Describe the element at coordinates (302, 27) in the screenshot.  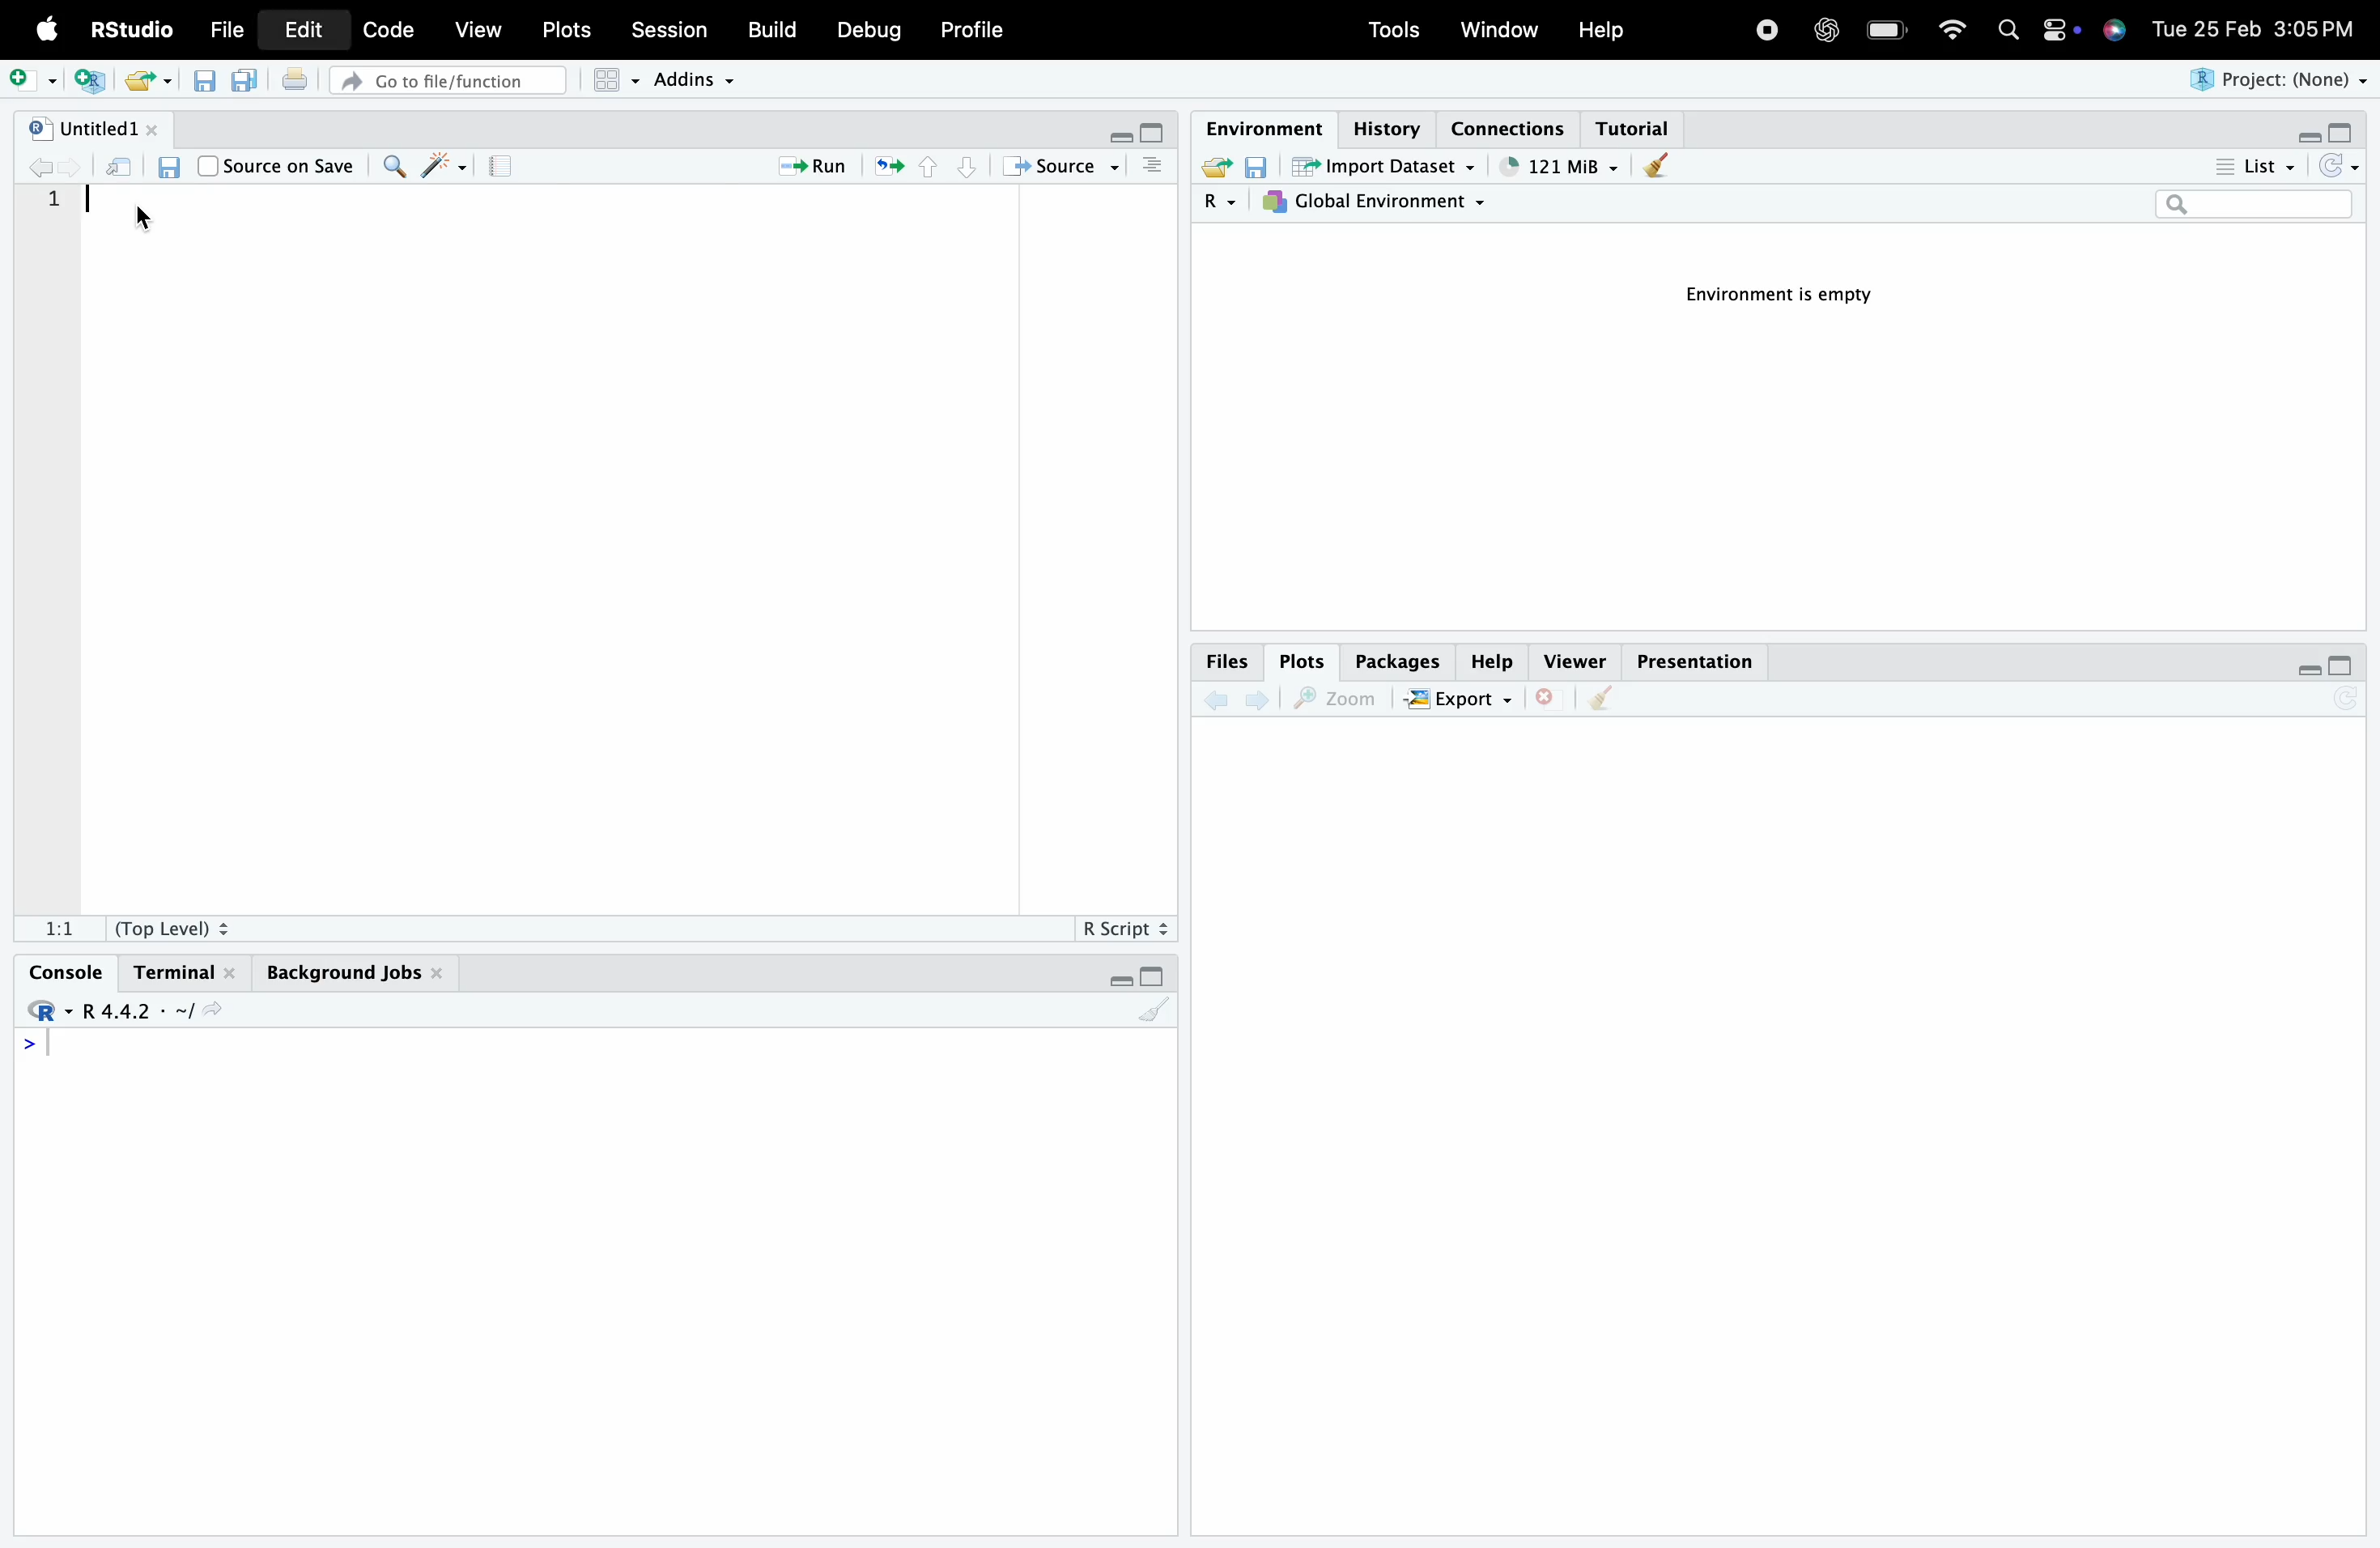
I see `Edit` at that location.